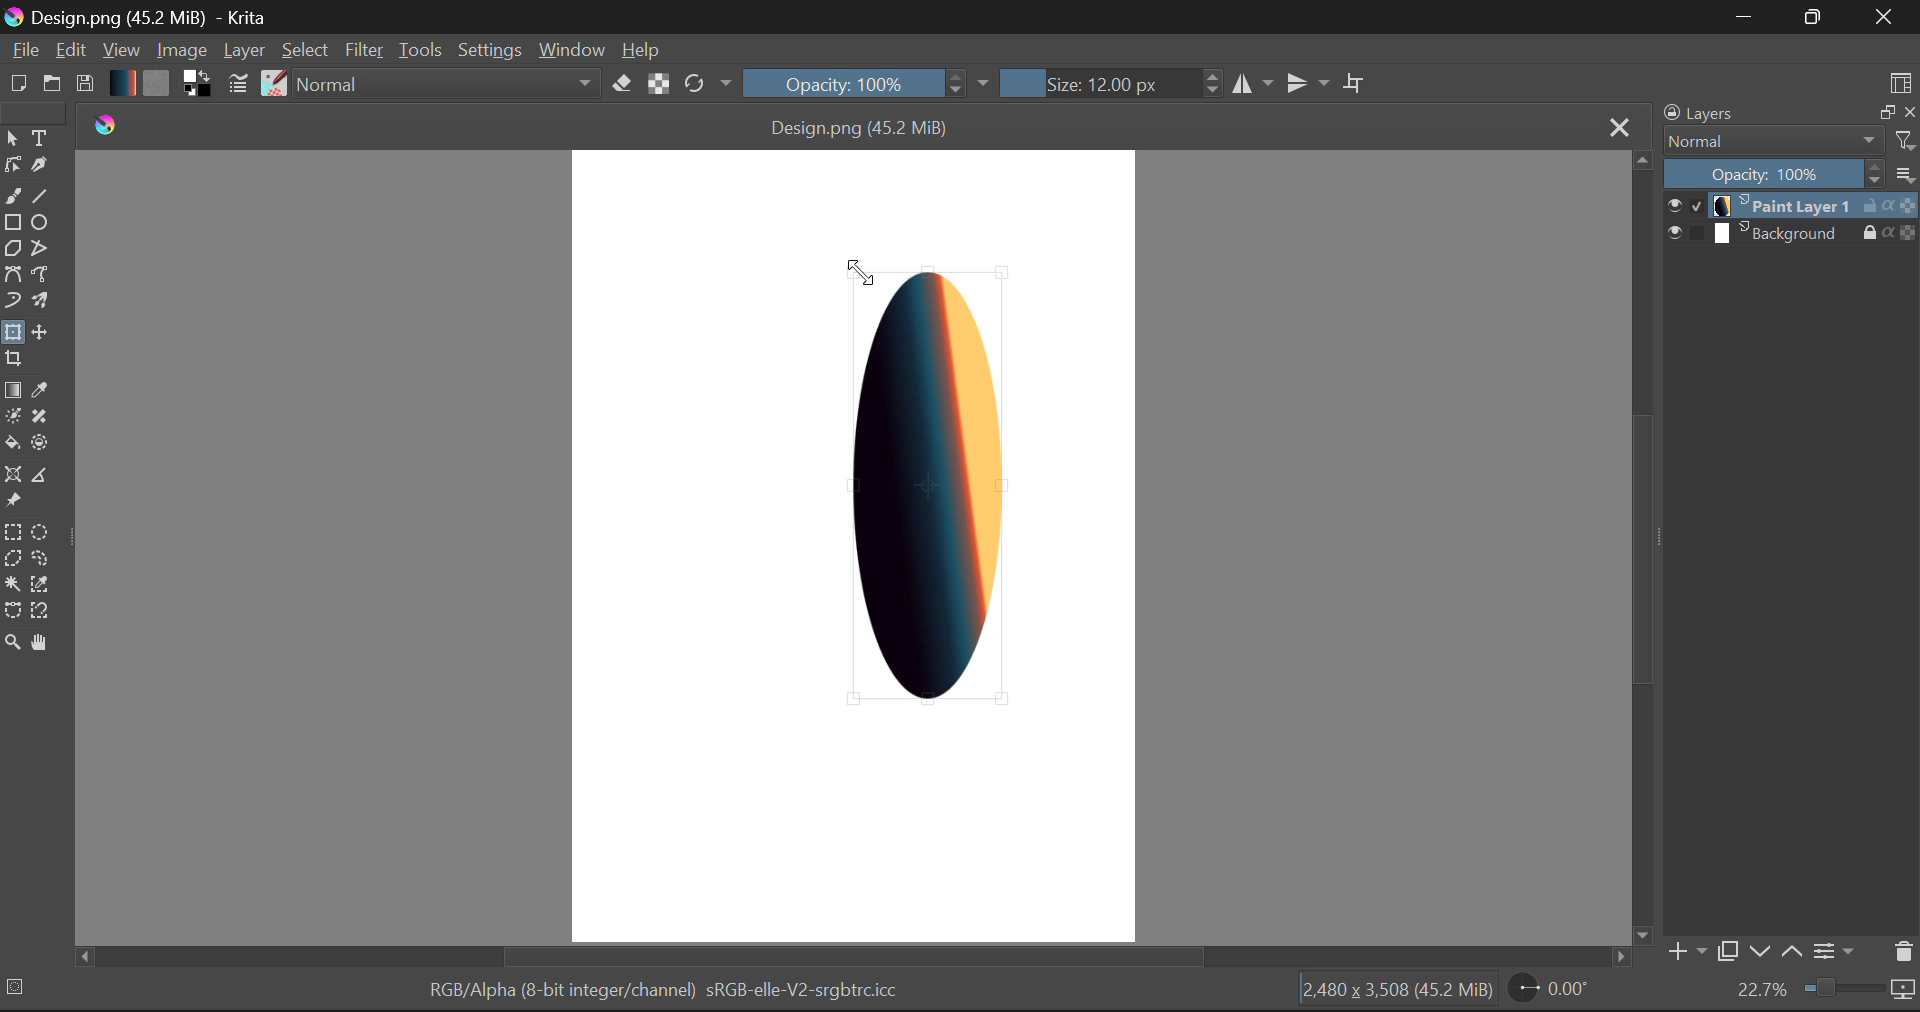  Describe the element at coordinates (1825, 992) in the screenshot. I see `Zoom` at that location.